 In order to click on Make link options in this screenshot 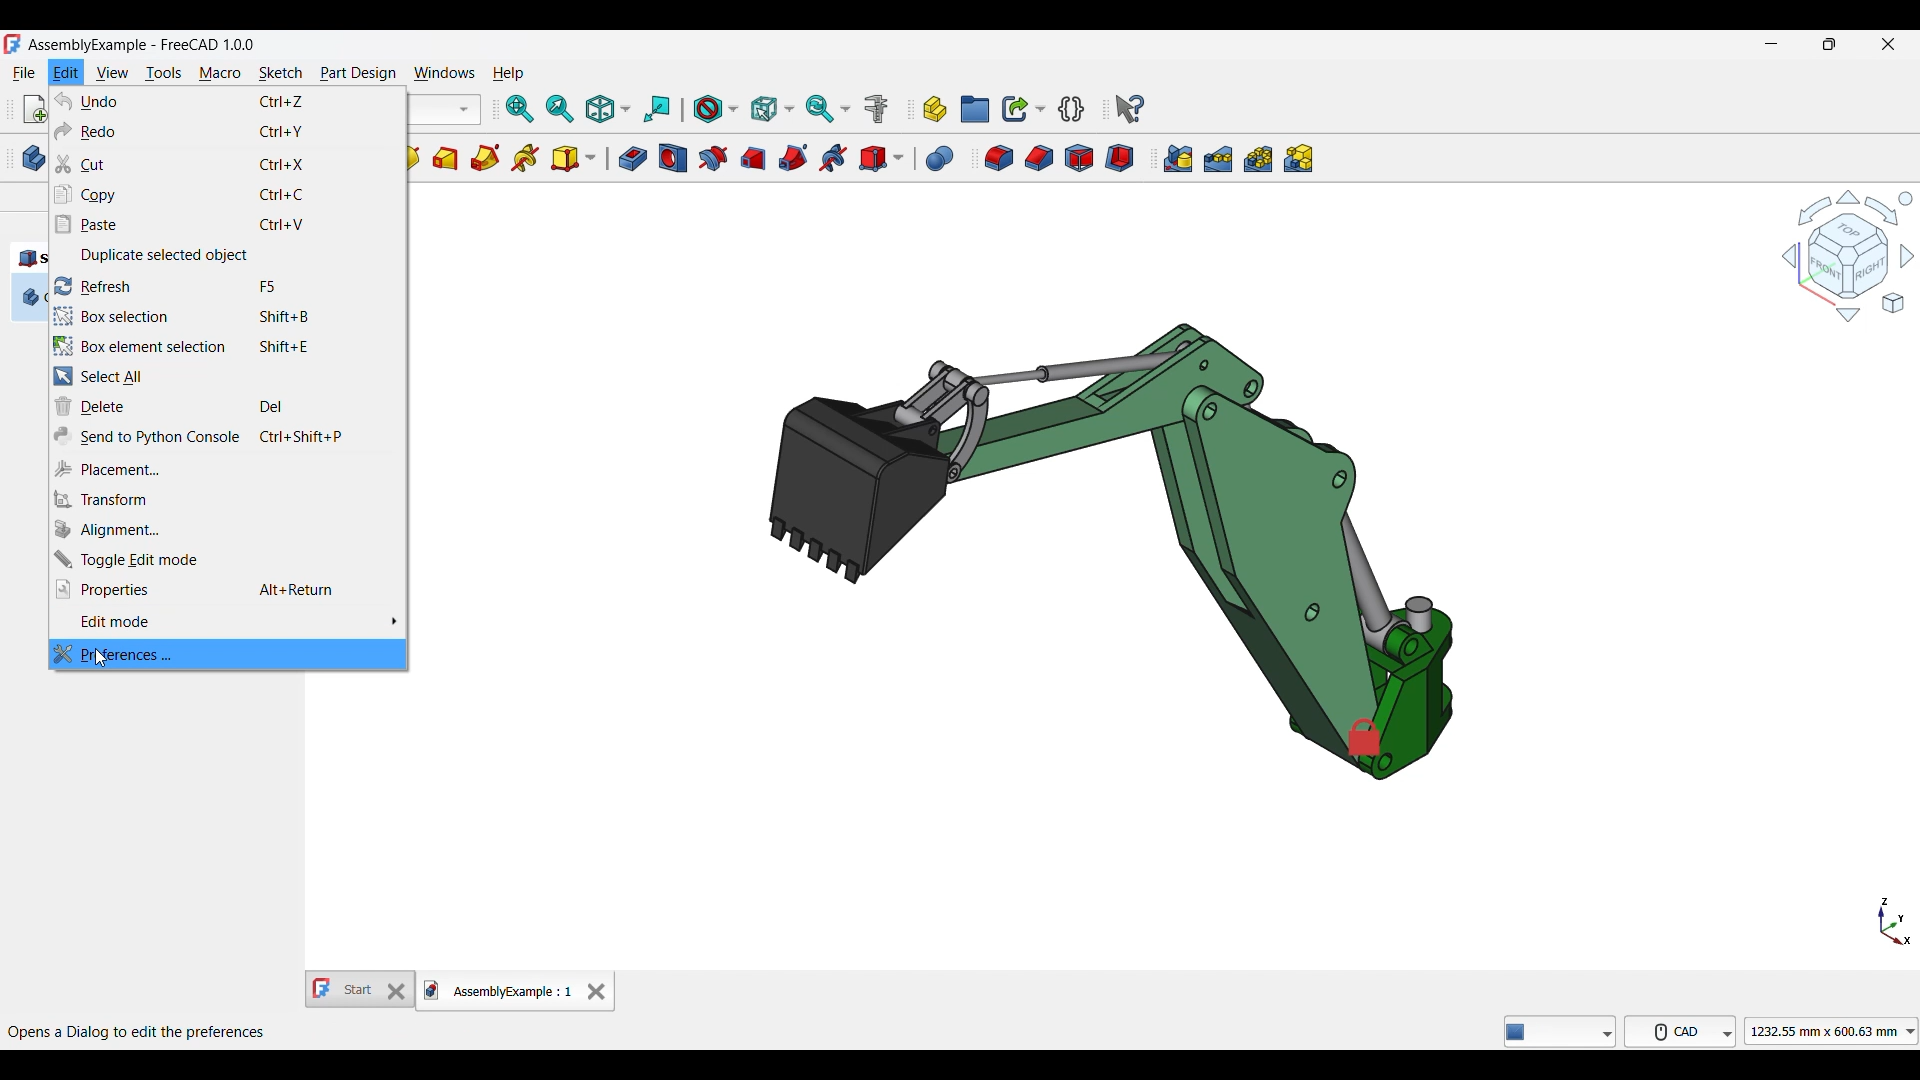, I will do `click(1023, 109)`.